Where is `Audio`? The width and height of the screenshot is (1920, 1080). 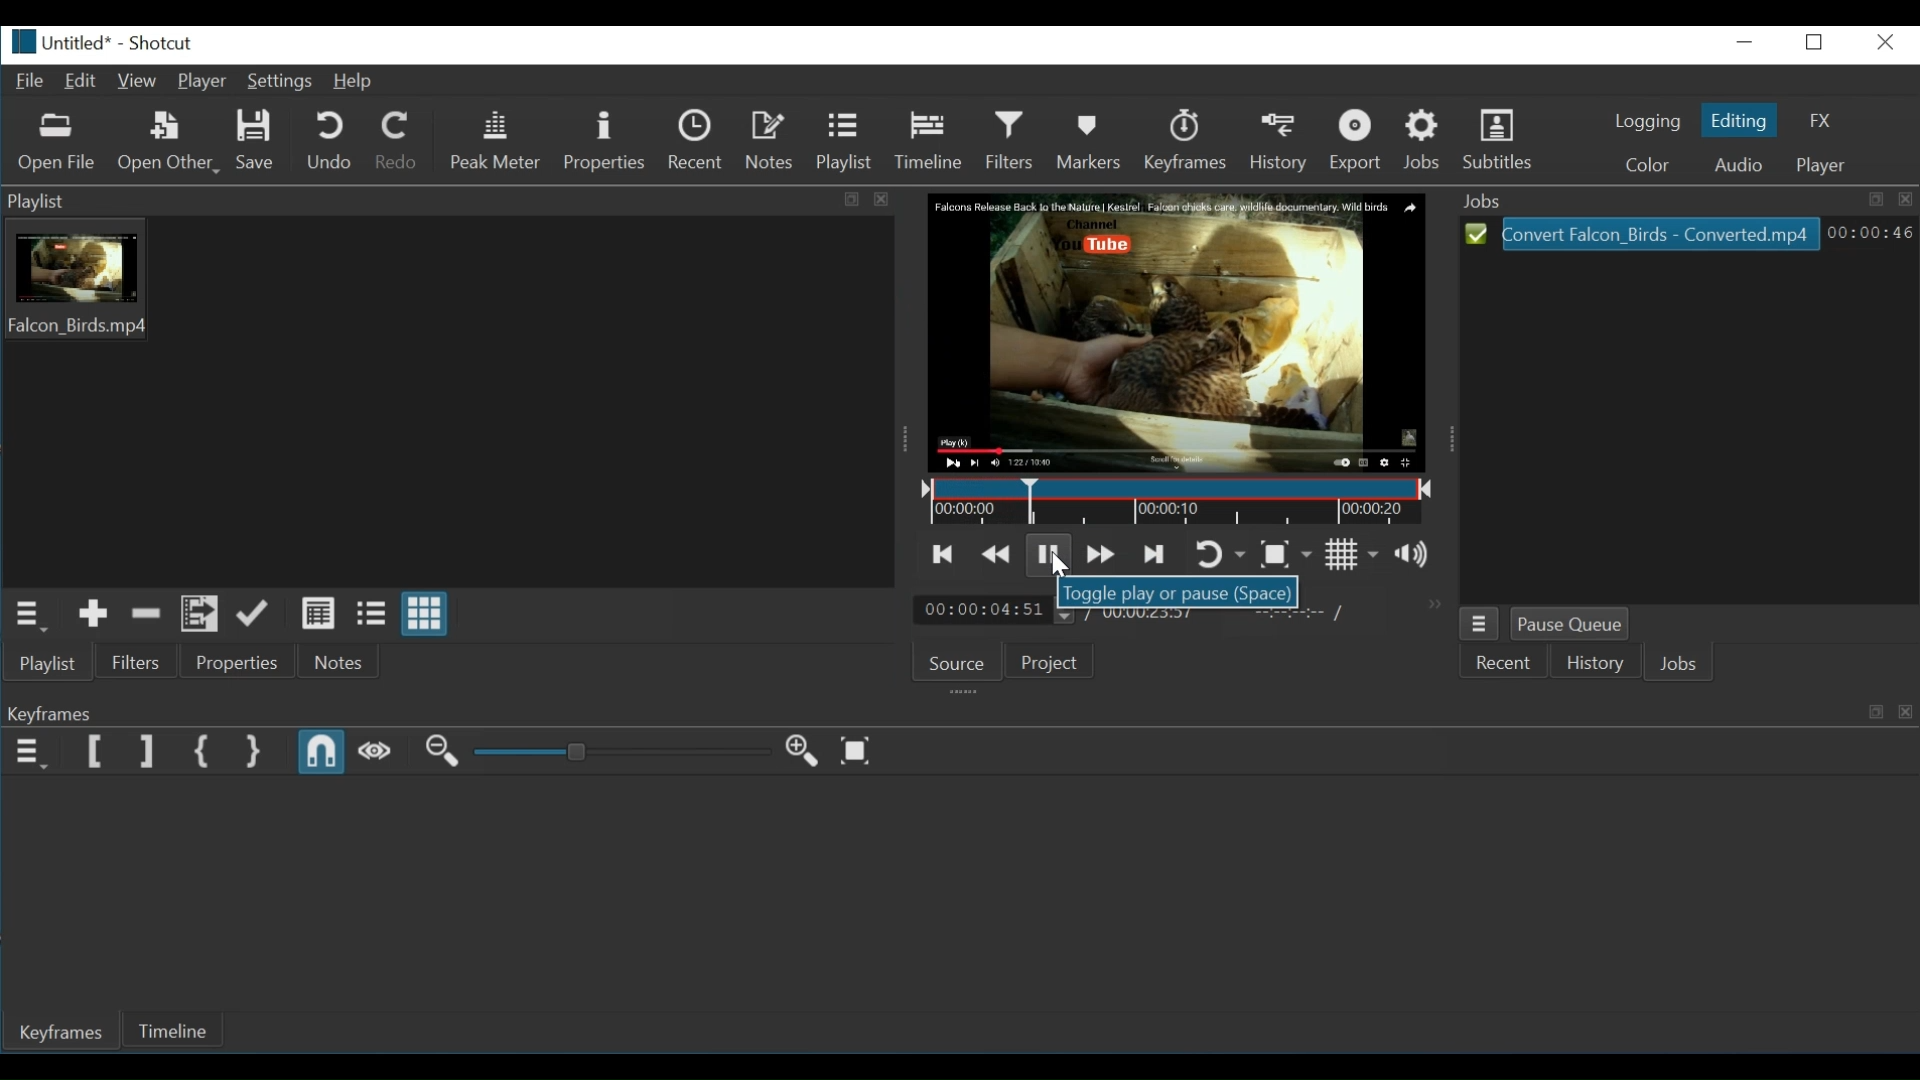 Audio is located at coordinates (1742, 166).